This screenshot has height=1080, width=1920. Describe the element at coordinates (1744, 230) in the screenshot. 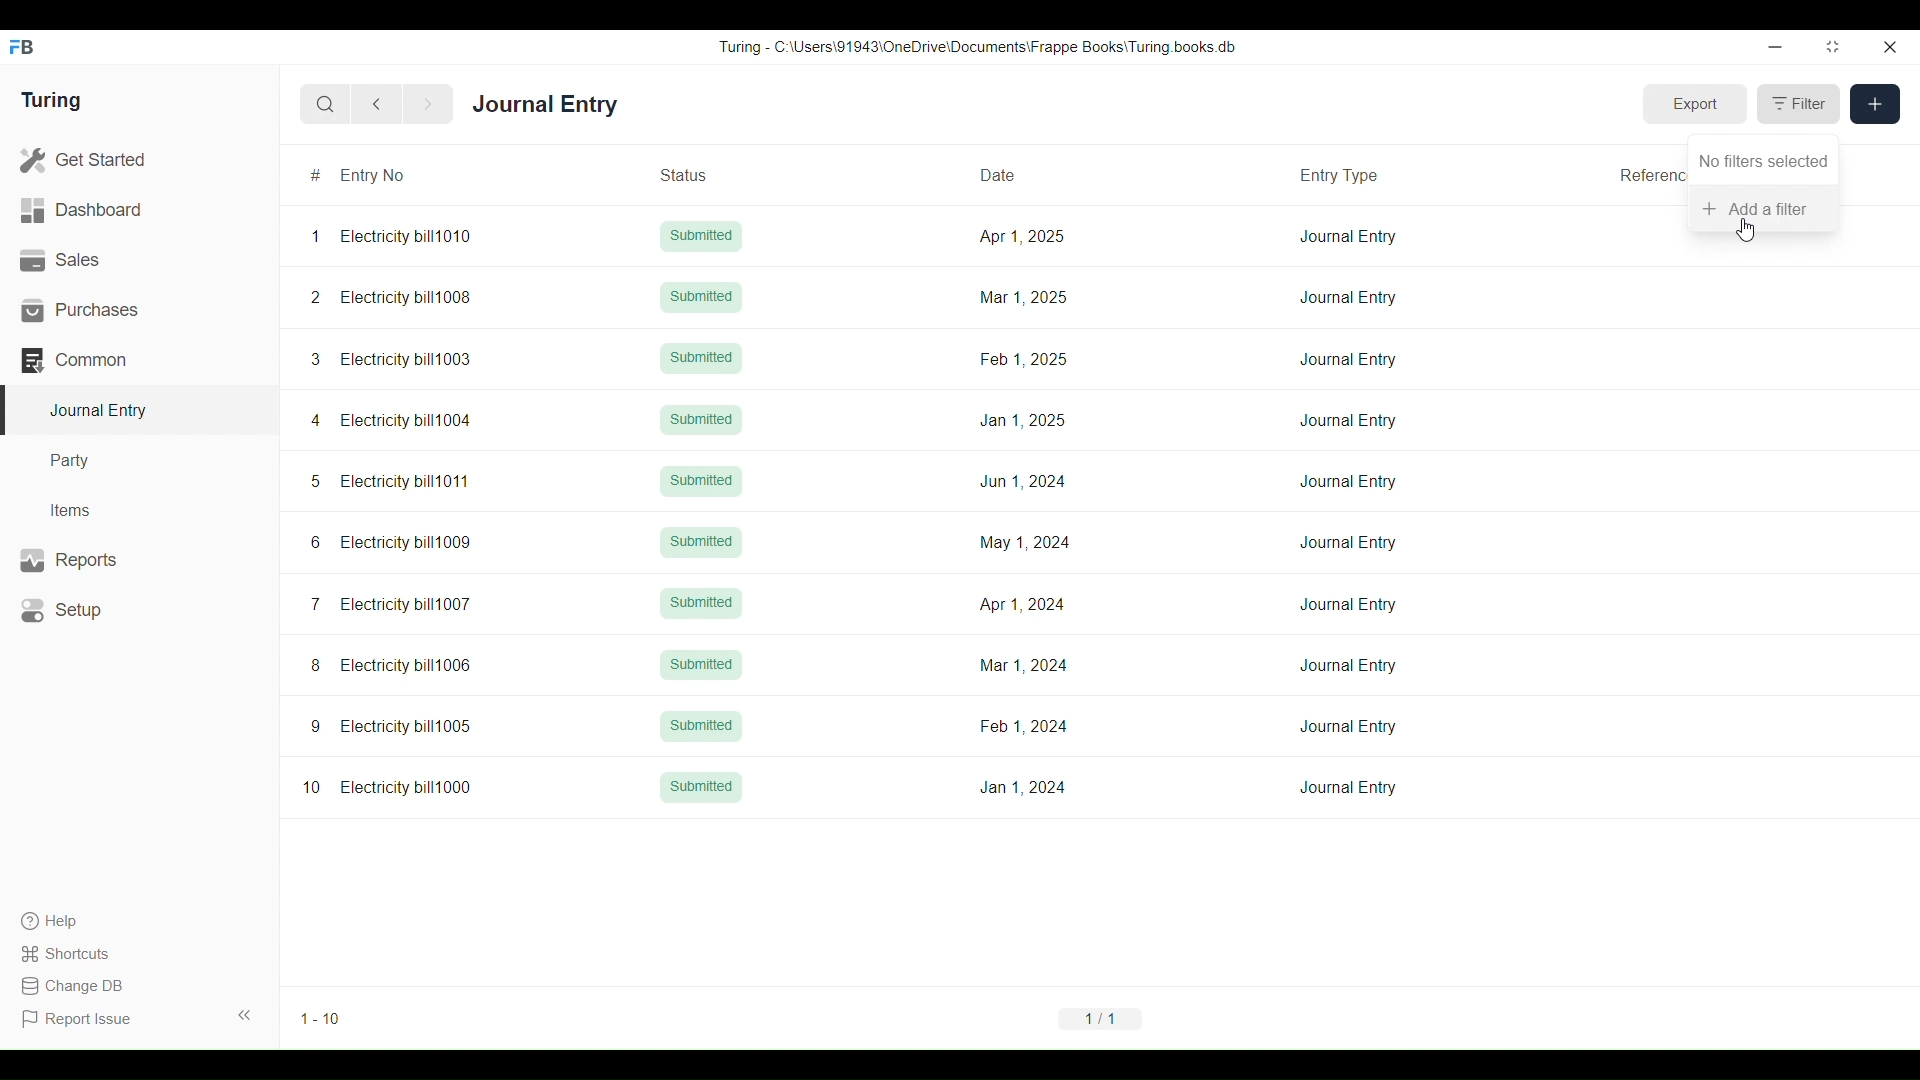

I see `Cursor` at that location.